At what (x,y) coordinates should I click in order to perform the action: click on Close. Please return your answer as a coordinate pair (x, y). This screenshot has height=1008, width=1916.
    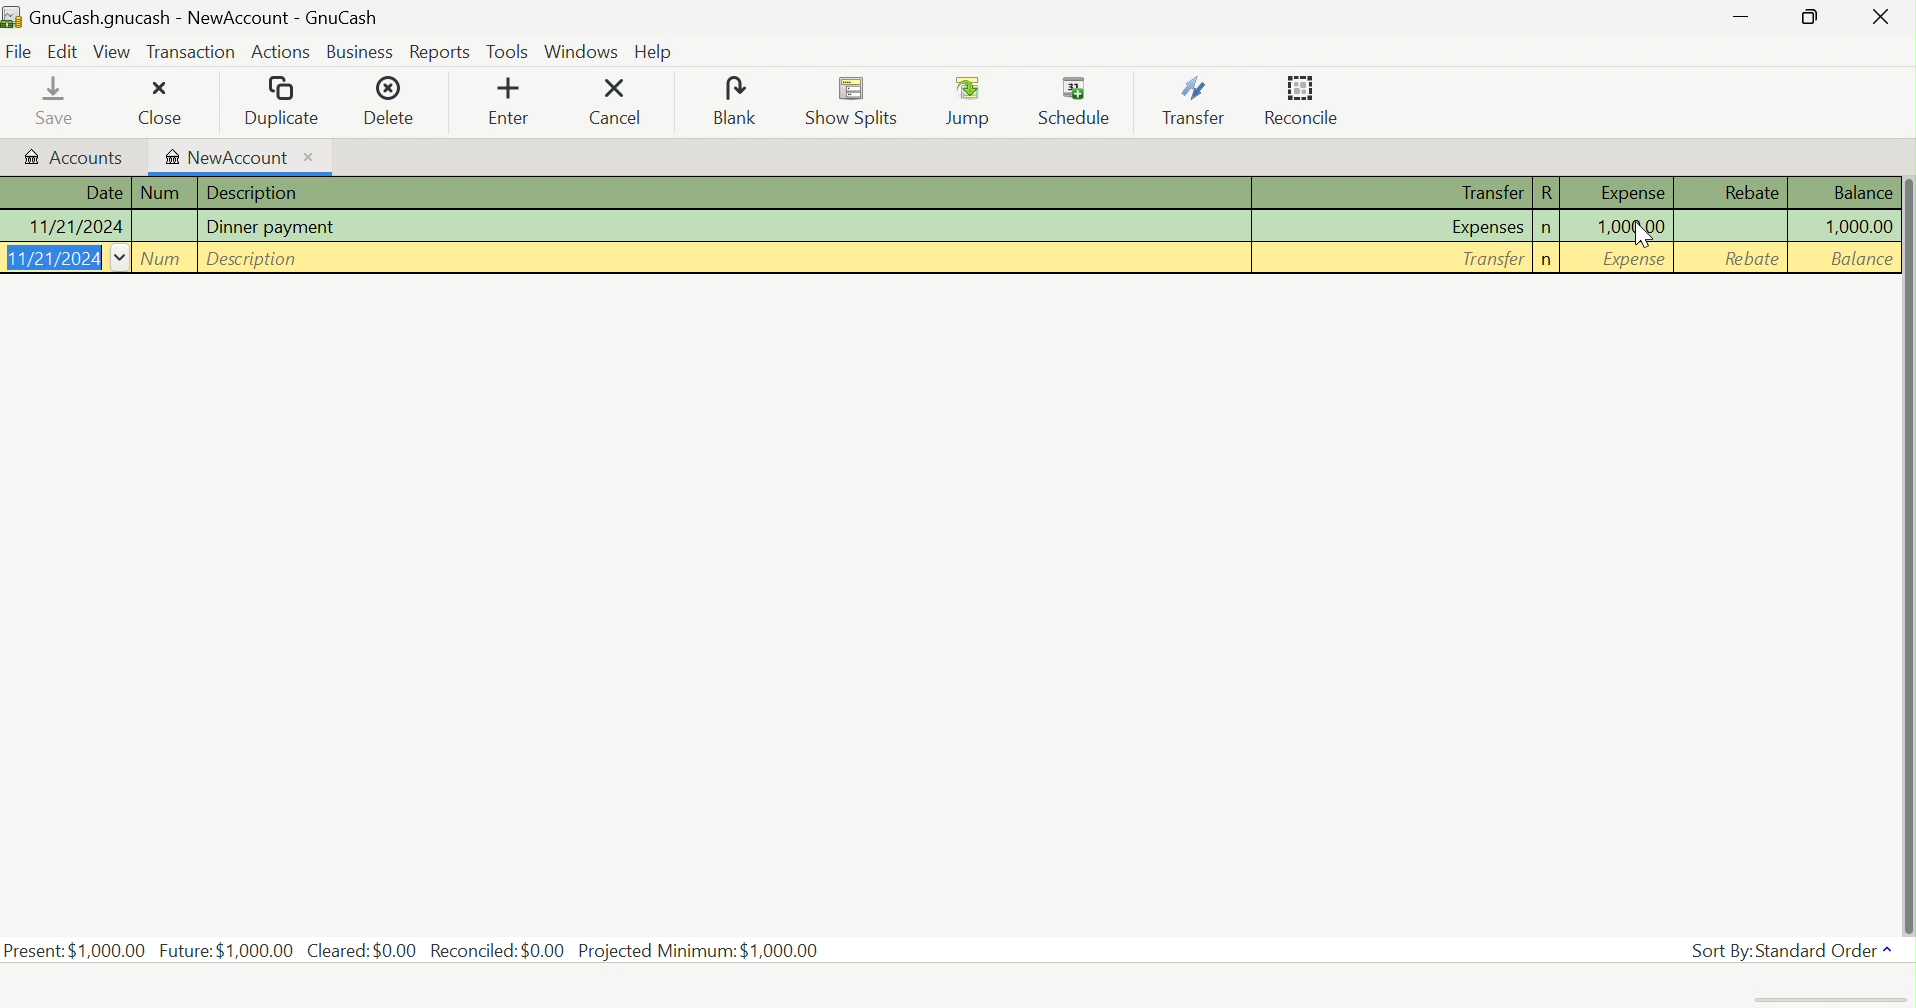
    Looking at the image, I should click on (153, 102).